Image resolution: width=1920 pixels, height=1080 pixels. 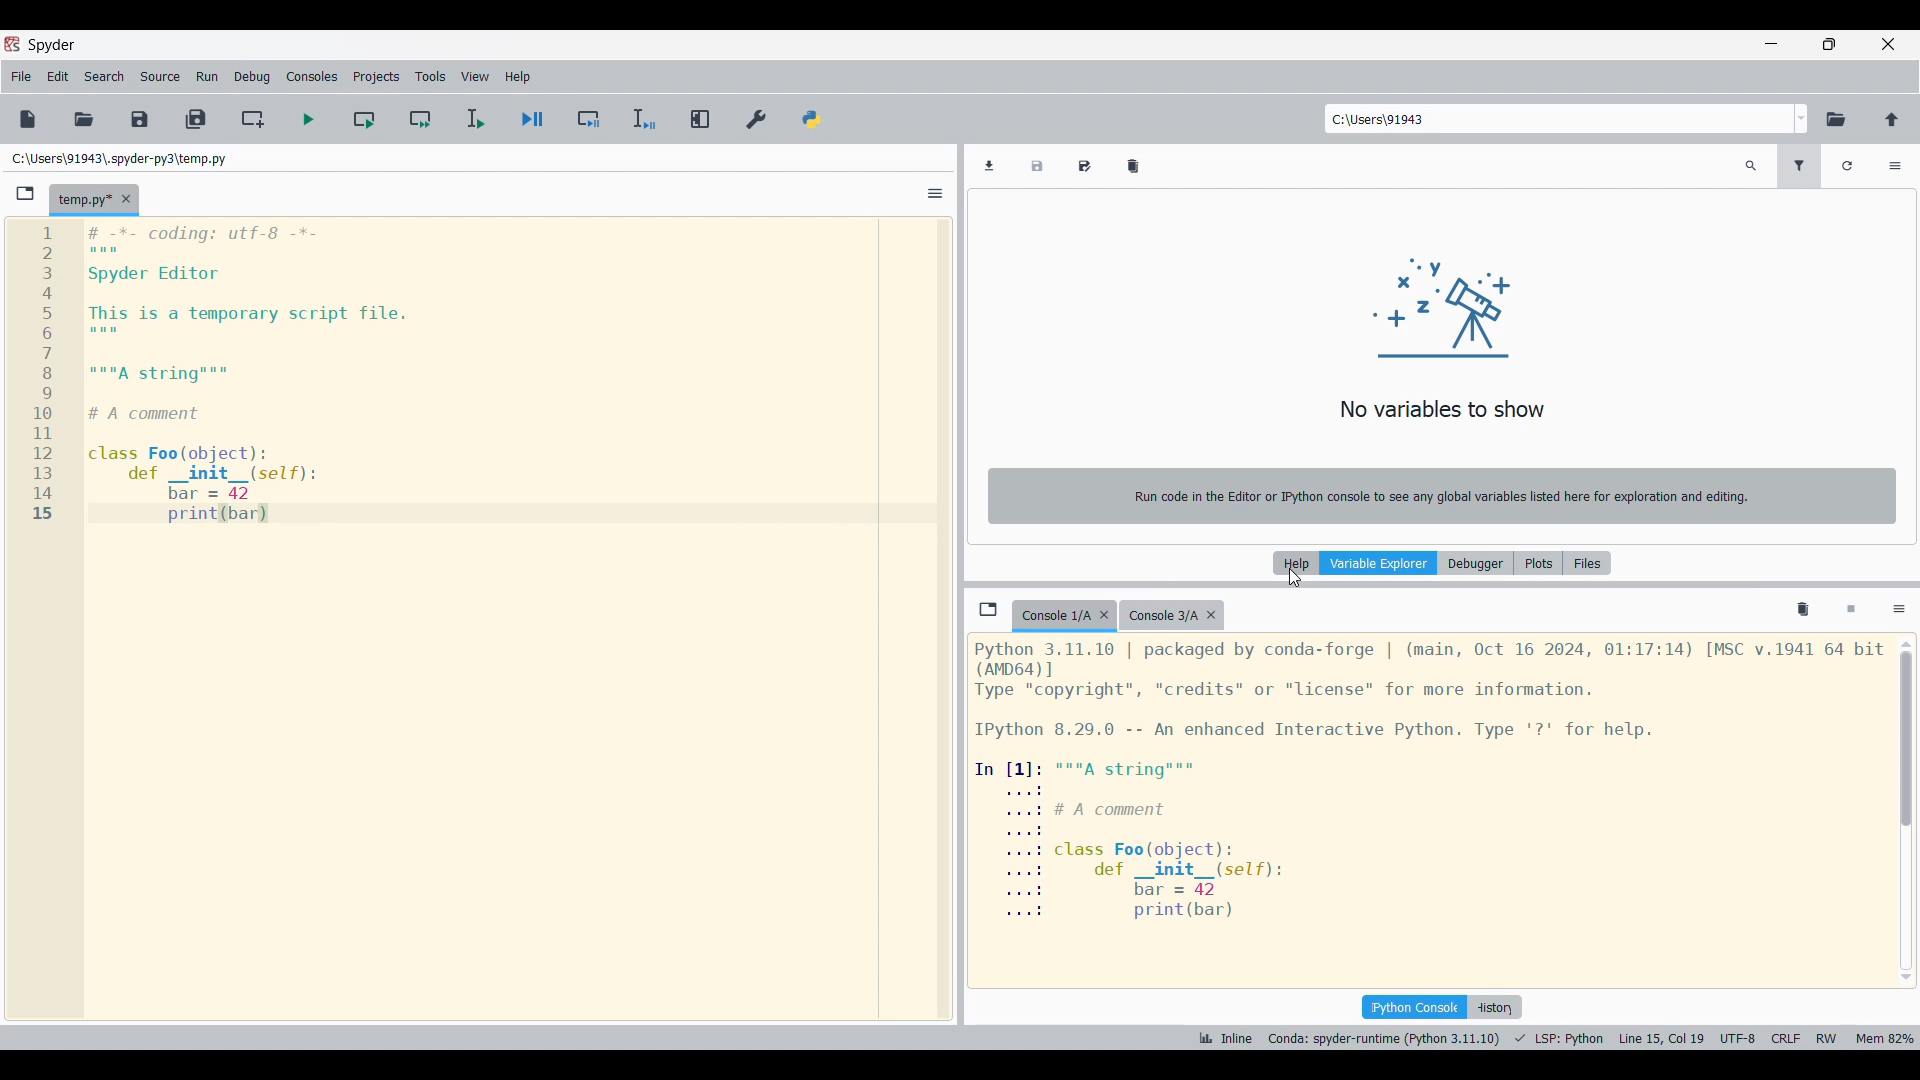 I want to click on Filter variables, so click(x=1800, y=166).